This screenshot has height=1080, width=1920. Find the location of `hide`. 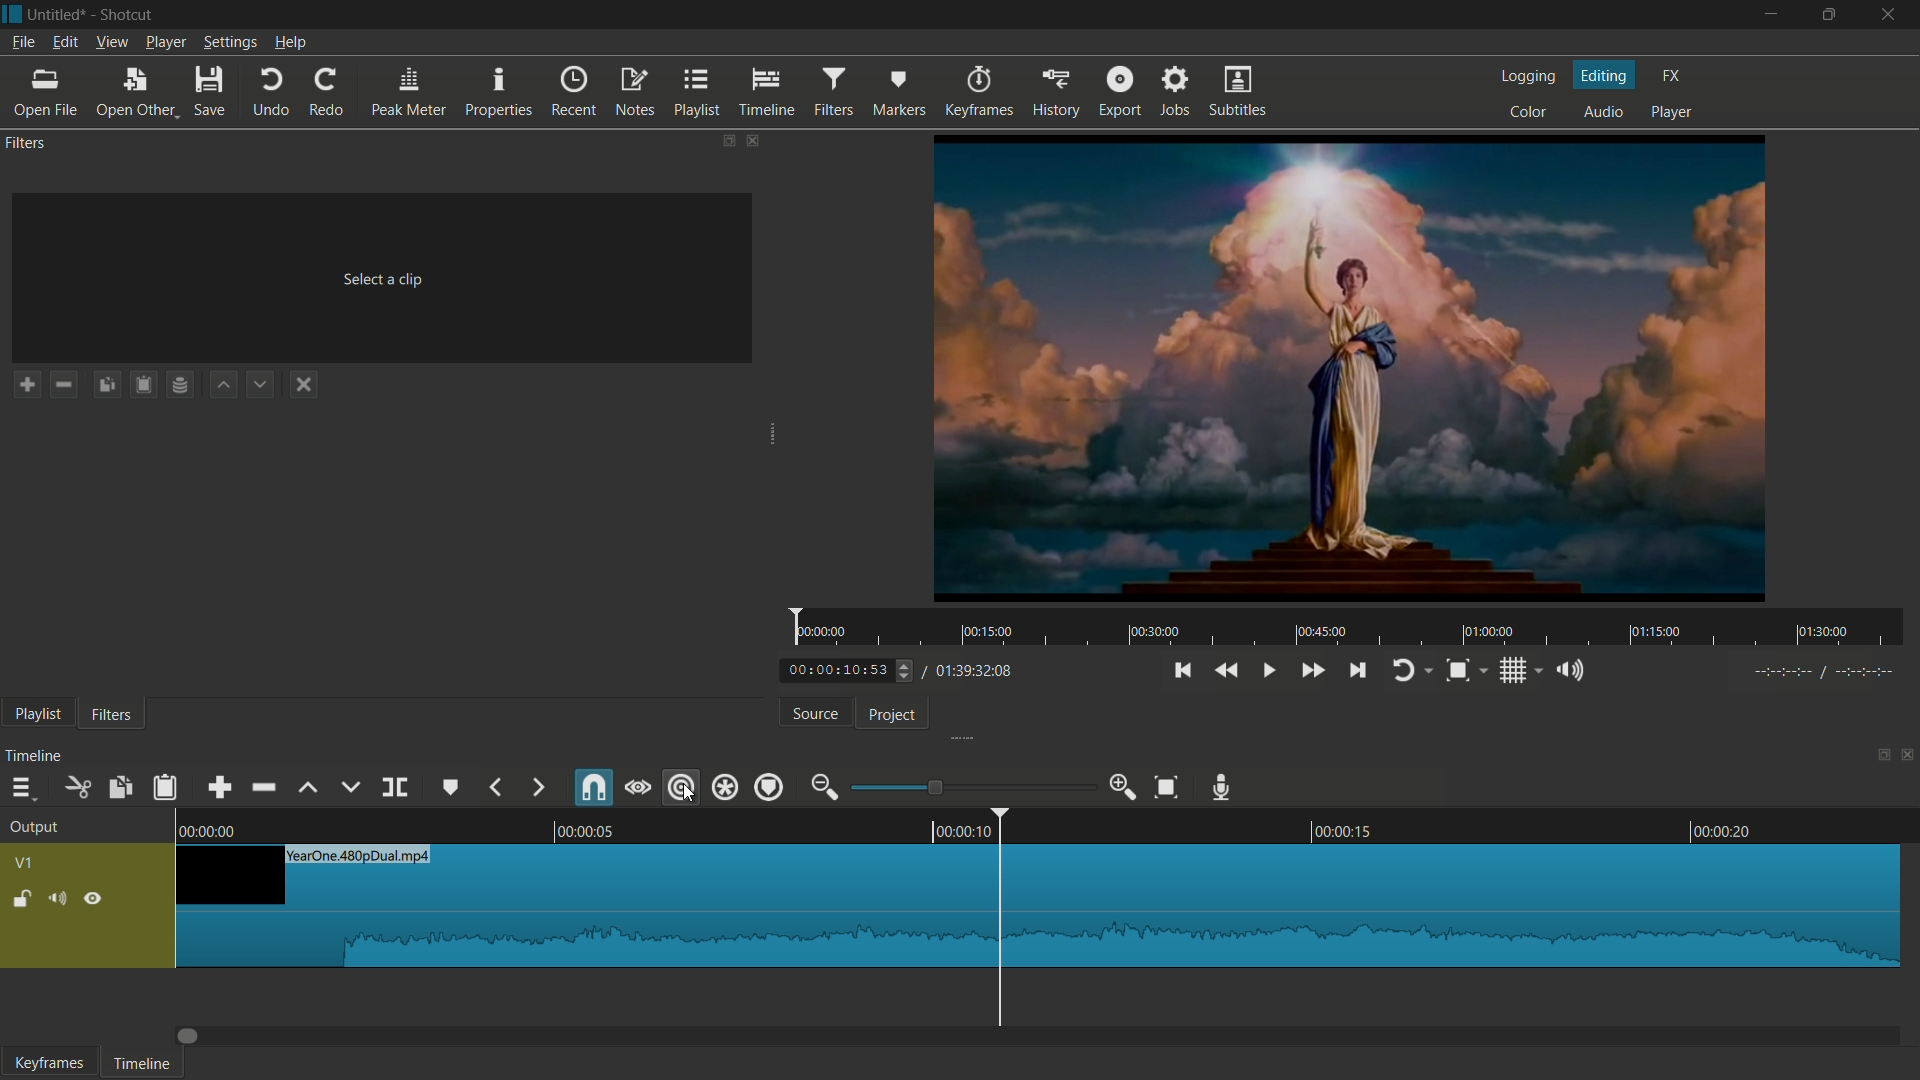

hide is located at coordinates (97, 898).